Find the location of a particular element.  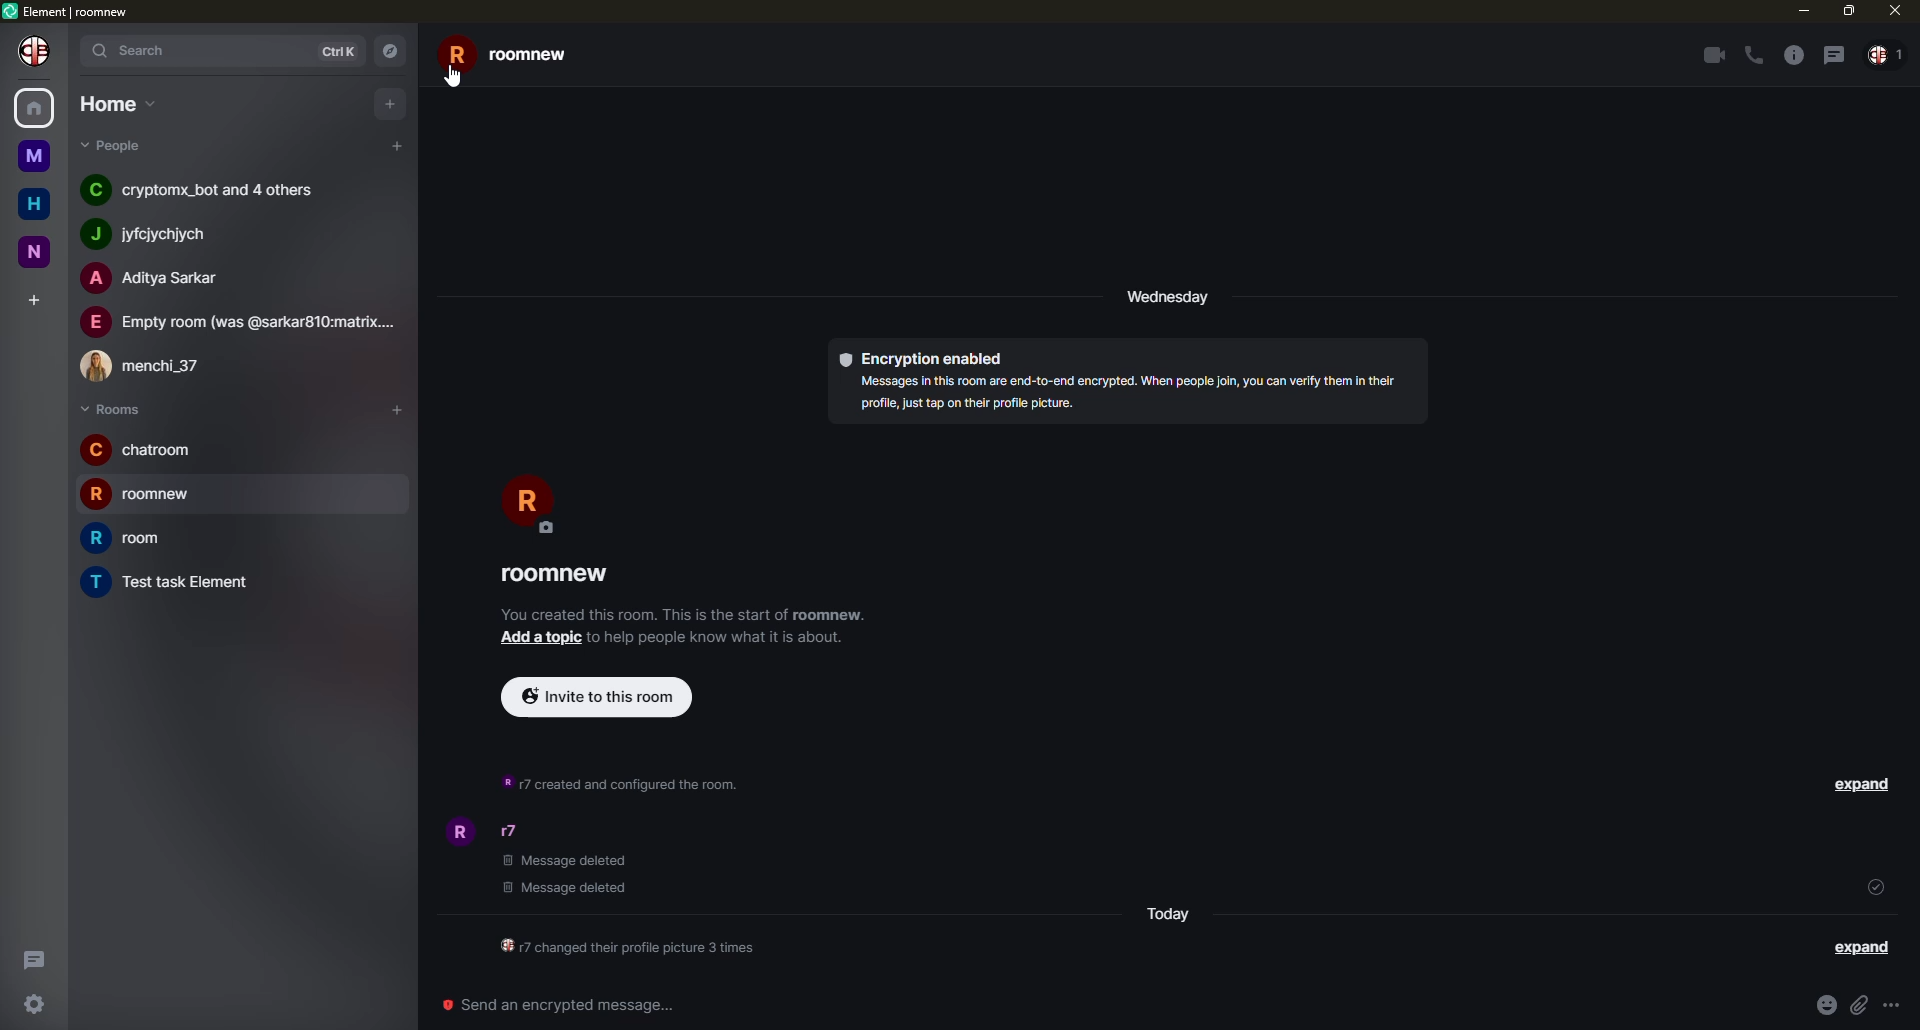

add is located at coordinates (398, 145).